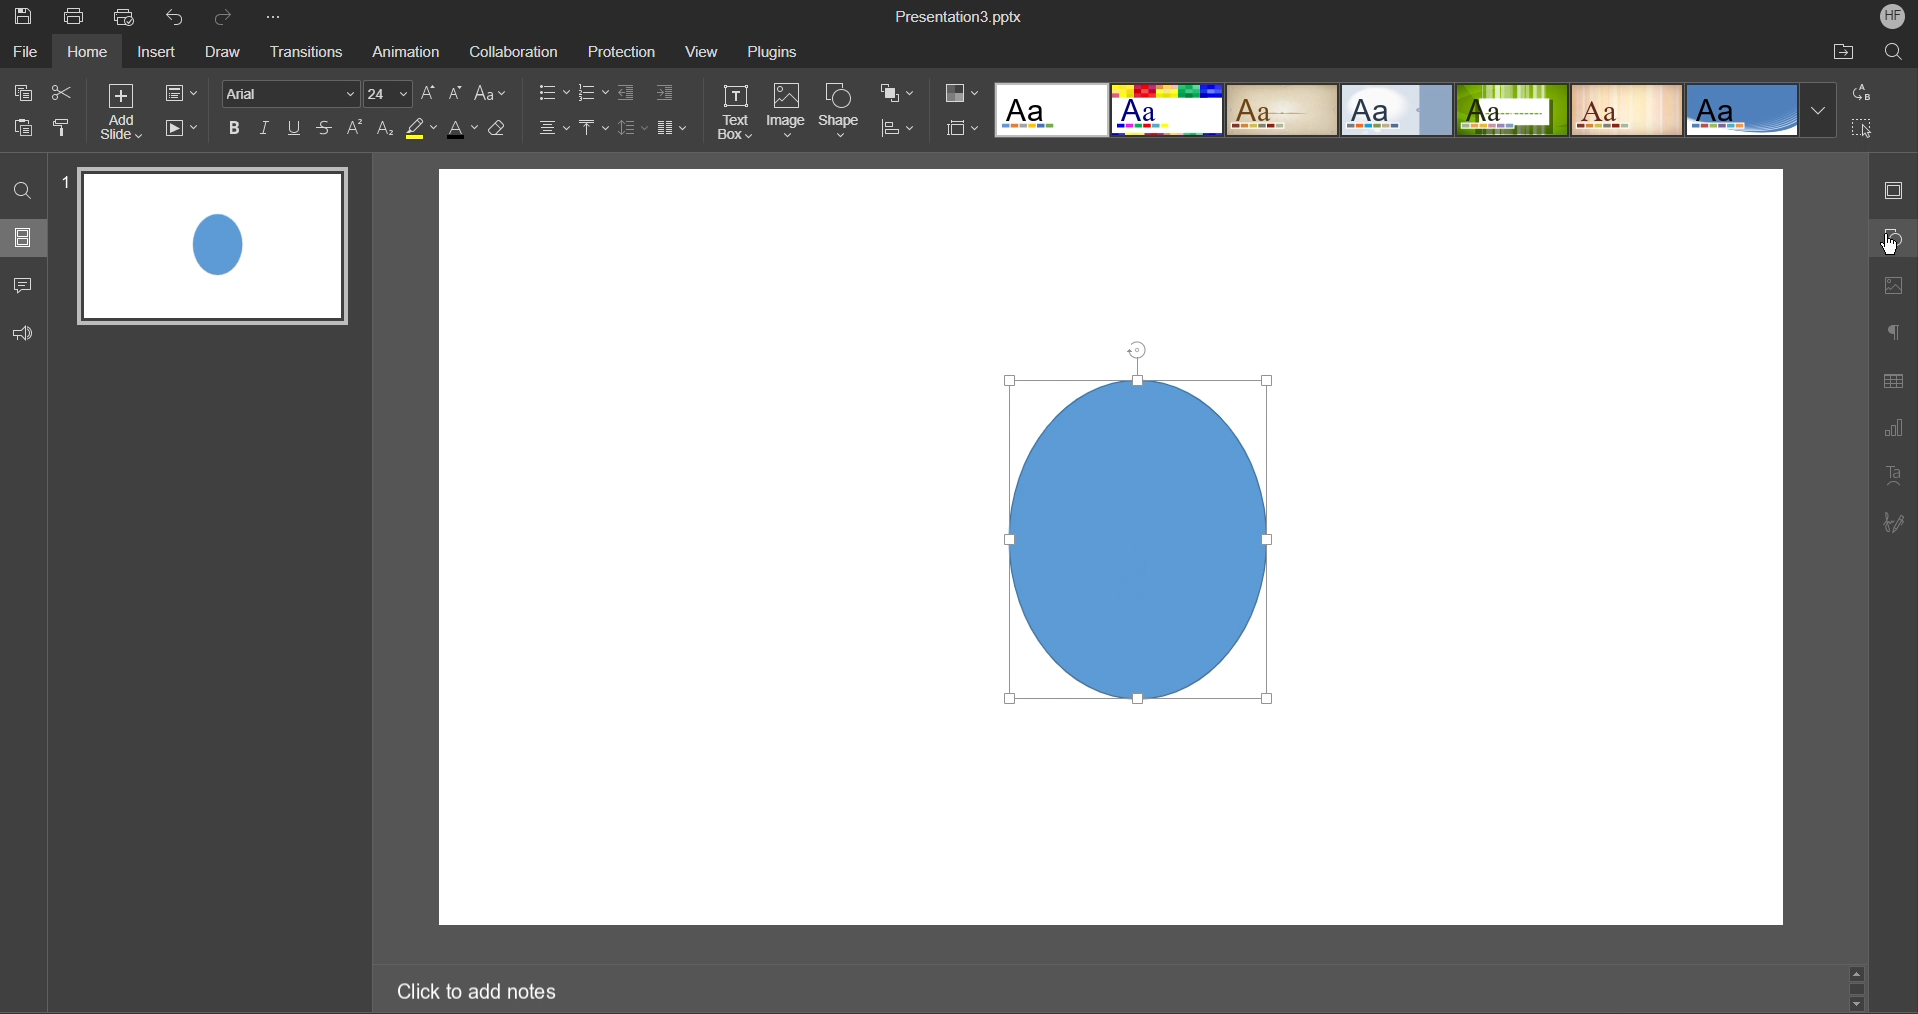 This screenshot has width=1918, height=1014. Describe the element at coordinates (674, 129) in the screenshot. I see `Columns` at that location.